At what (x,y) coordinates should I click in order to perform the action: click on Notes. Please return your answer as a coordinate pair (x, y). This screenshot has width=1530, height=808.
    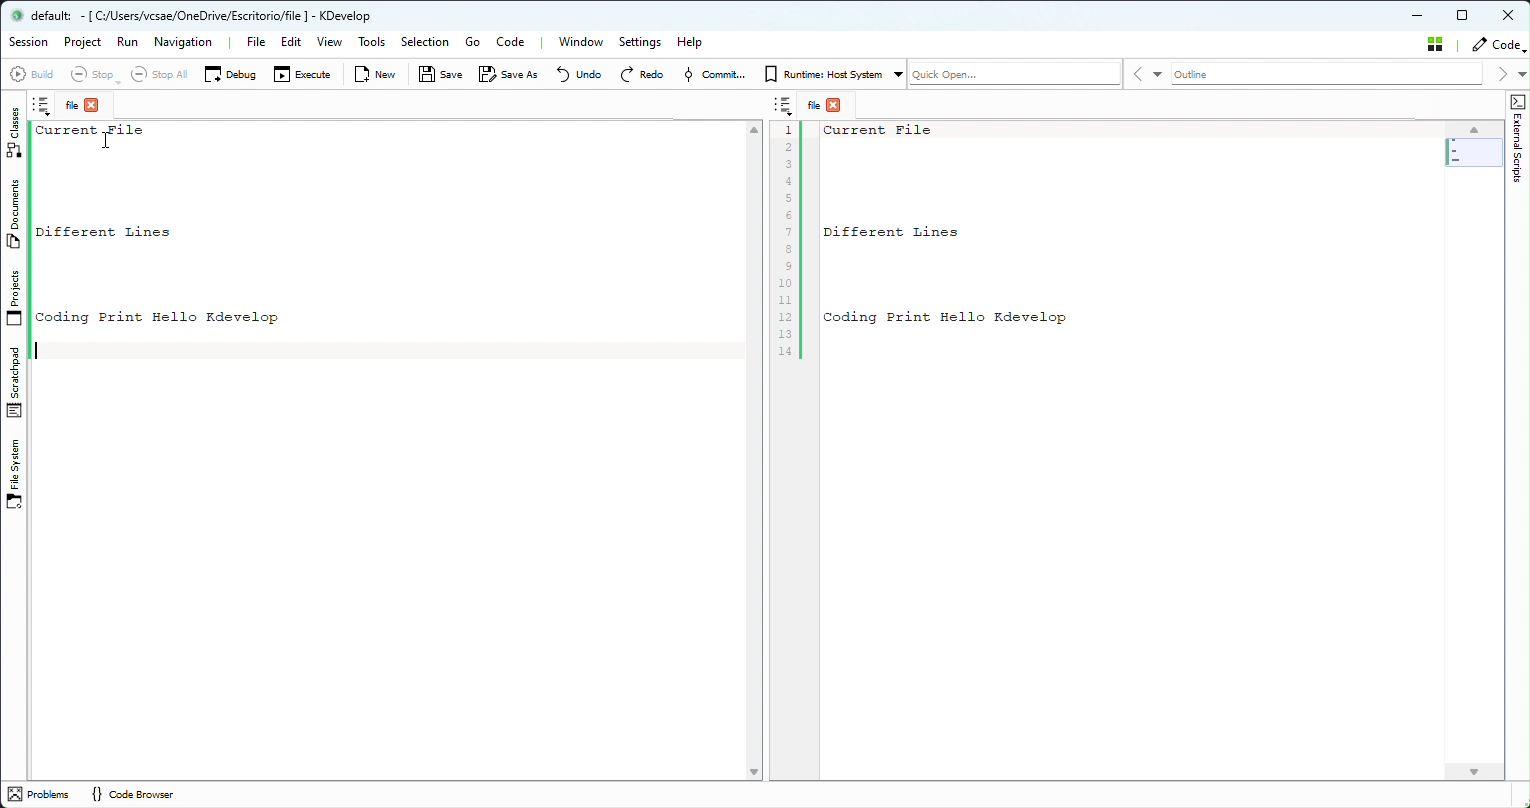
    Looking at the image, I should click on (43, 105).